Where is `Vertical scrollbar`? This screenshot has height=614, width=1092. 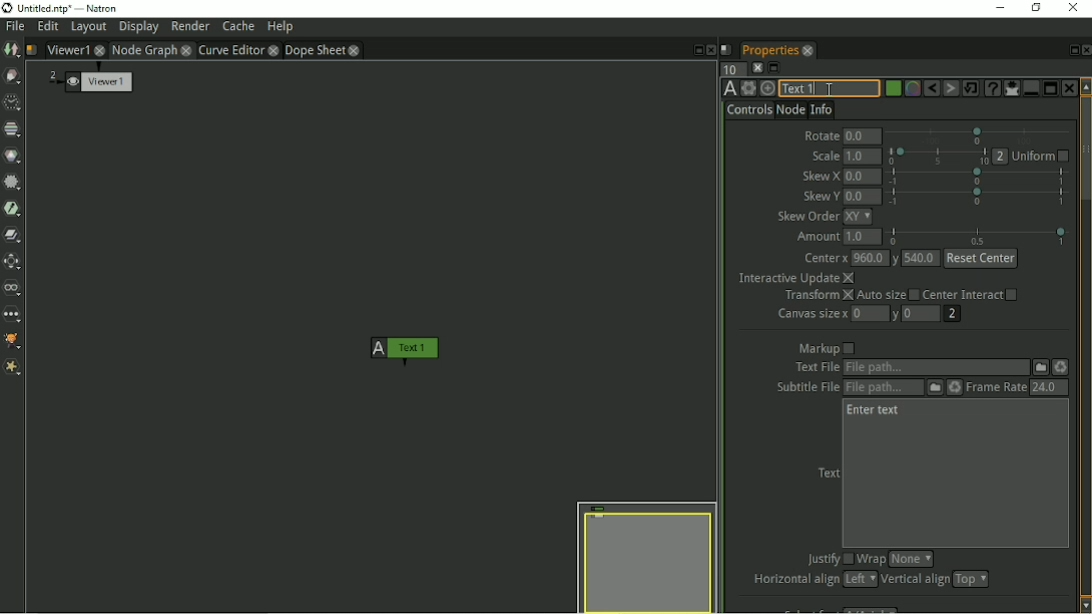 Vertical scrollbar is located at coordinates (1085, 345).